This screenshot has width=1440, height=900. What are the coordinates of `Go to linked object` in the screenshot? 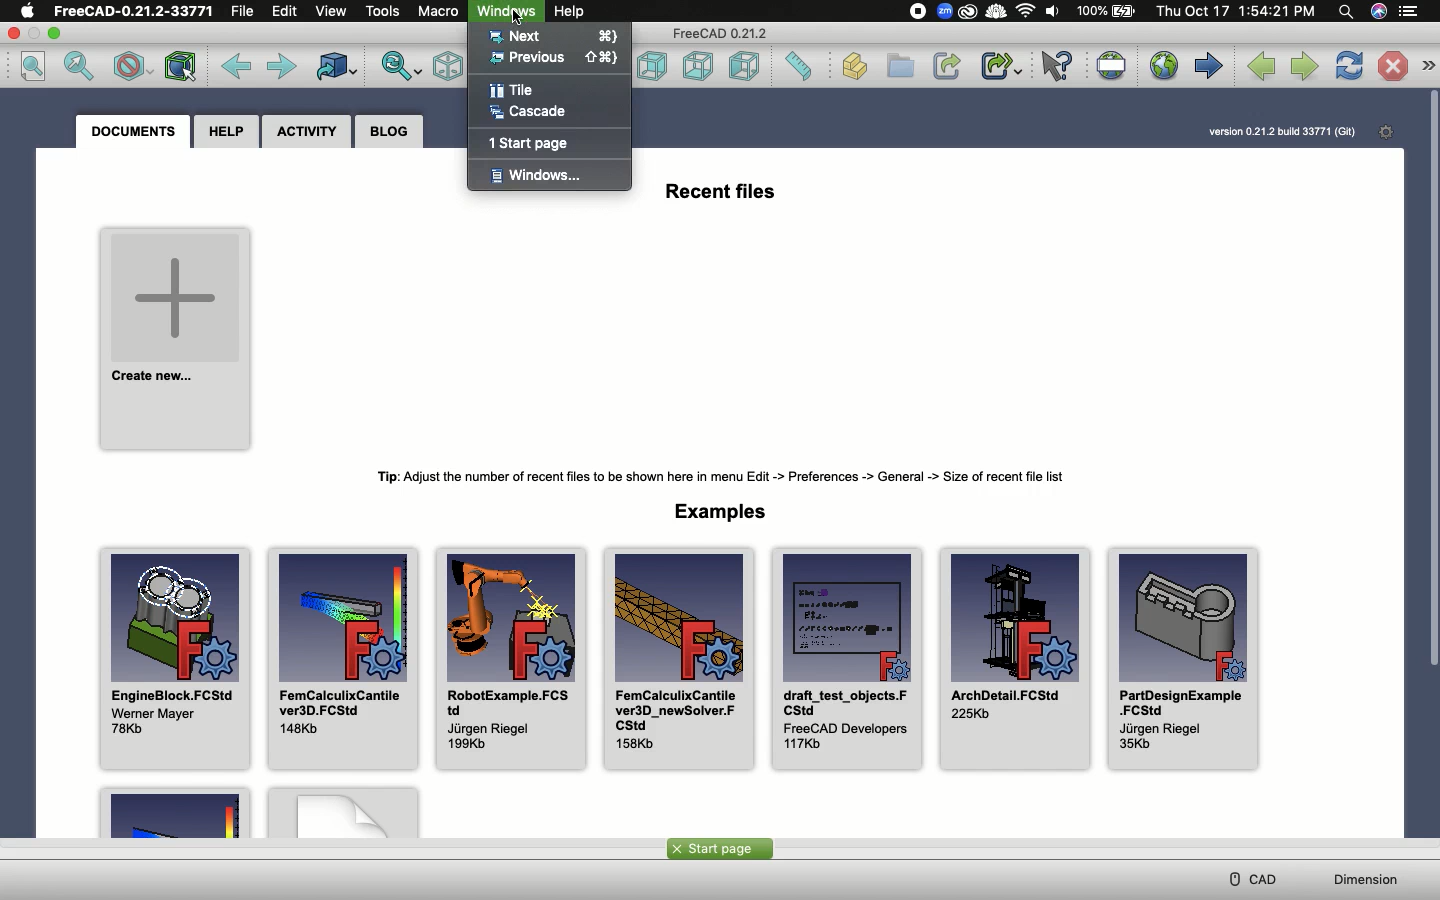 It's located at (333, 66).